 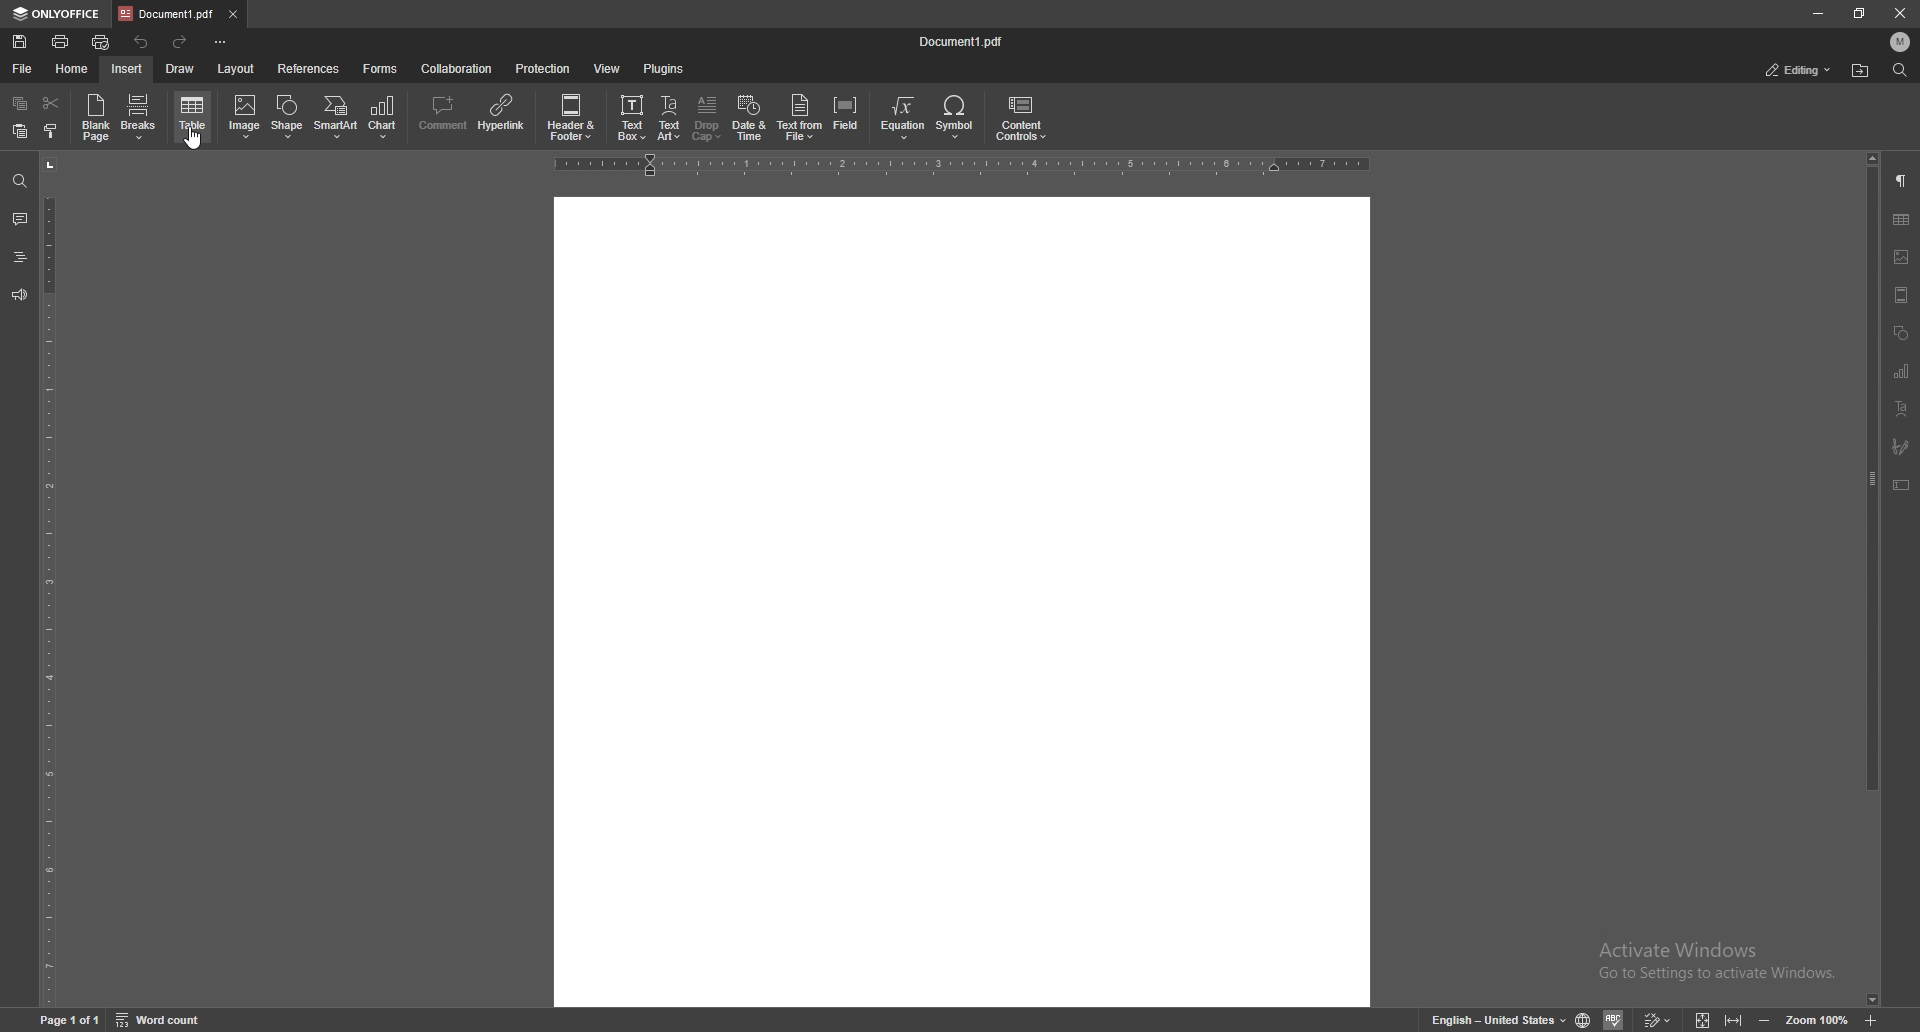 What do you see at coordinates (963, 41) in the screenshot?
I see `file name` at bounding box center [963, 41].